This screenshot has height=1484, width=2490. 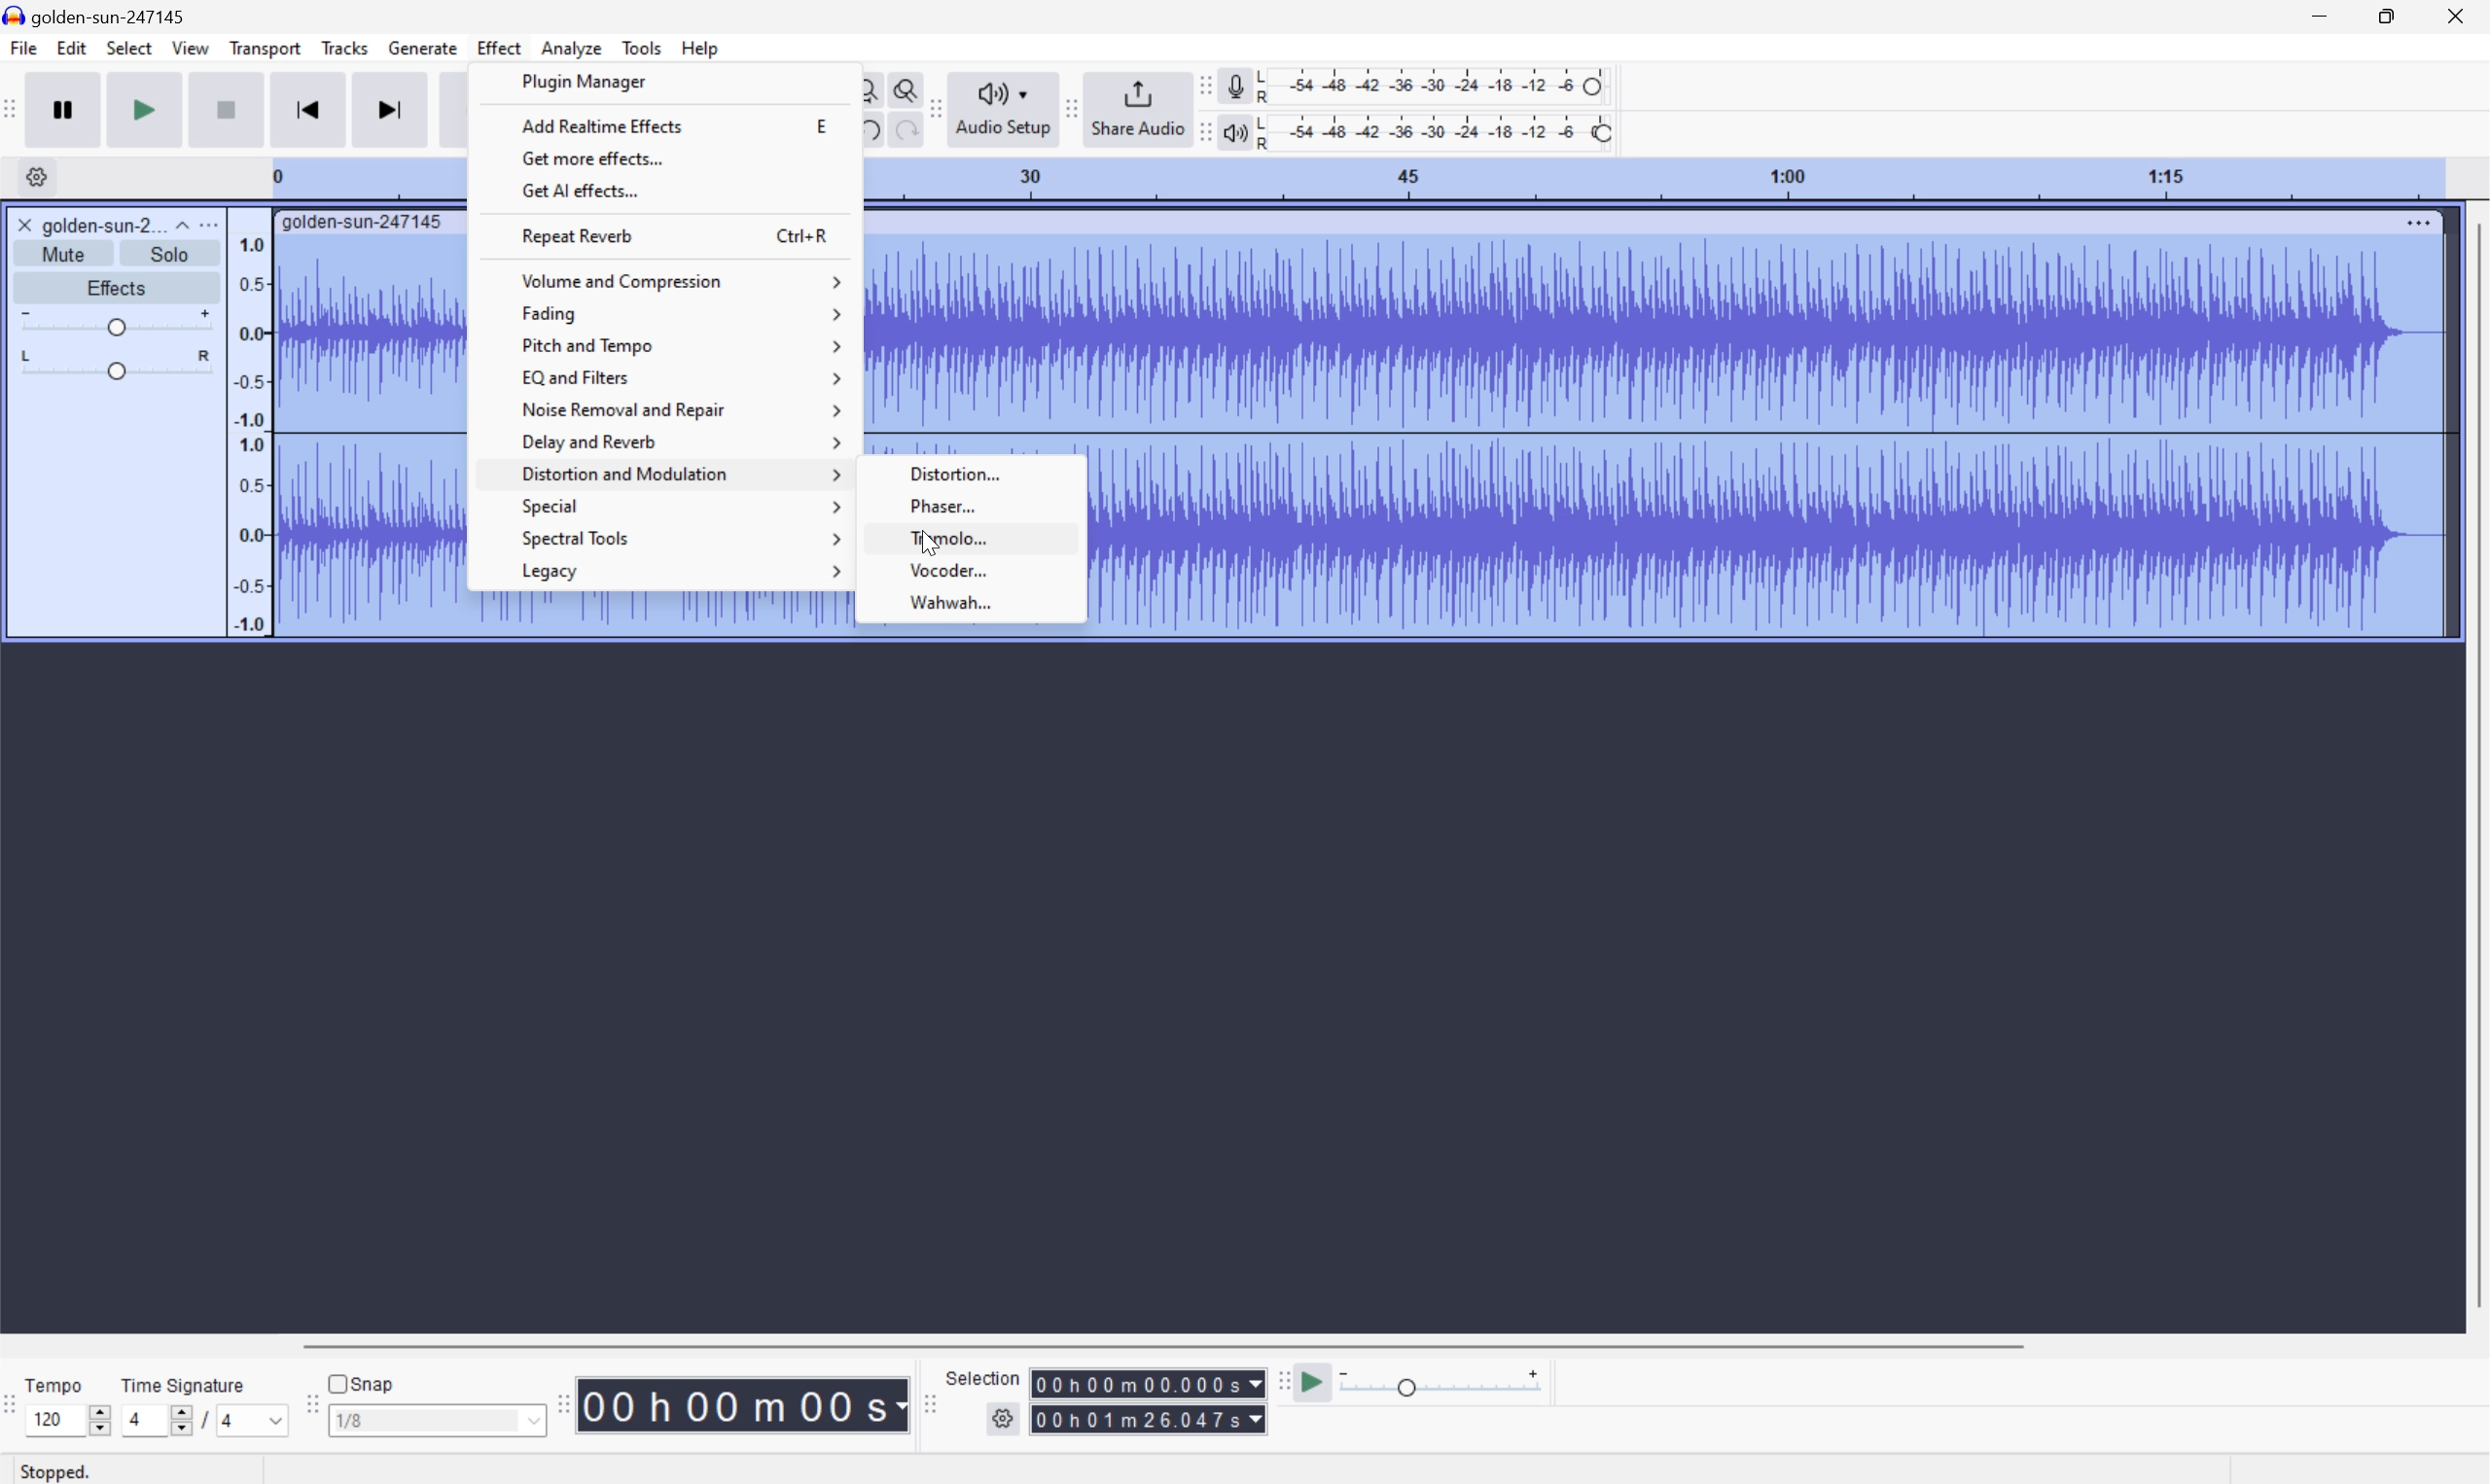 What do you see at coordinates (2415, 220) in the screenshot?
I see `More` at bounding box center [2415, 220].